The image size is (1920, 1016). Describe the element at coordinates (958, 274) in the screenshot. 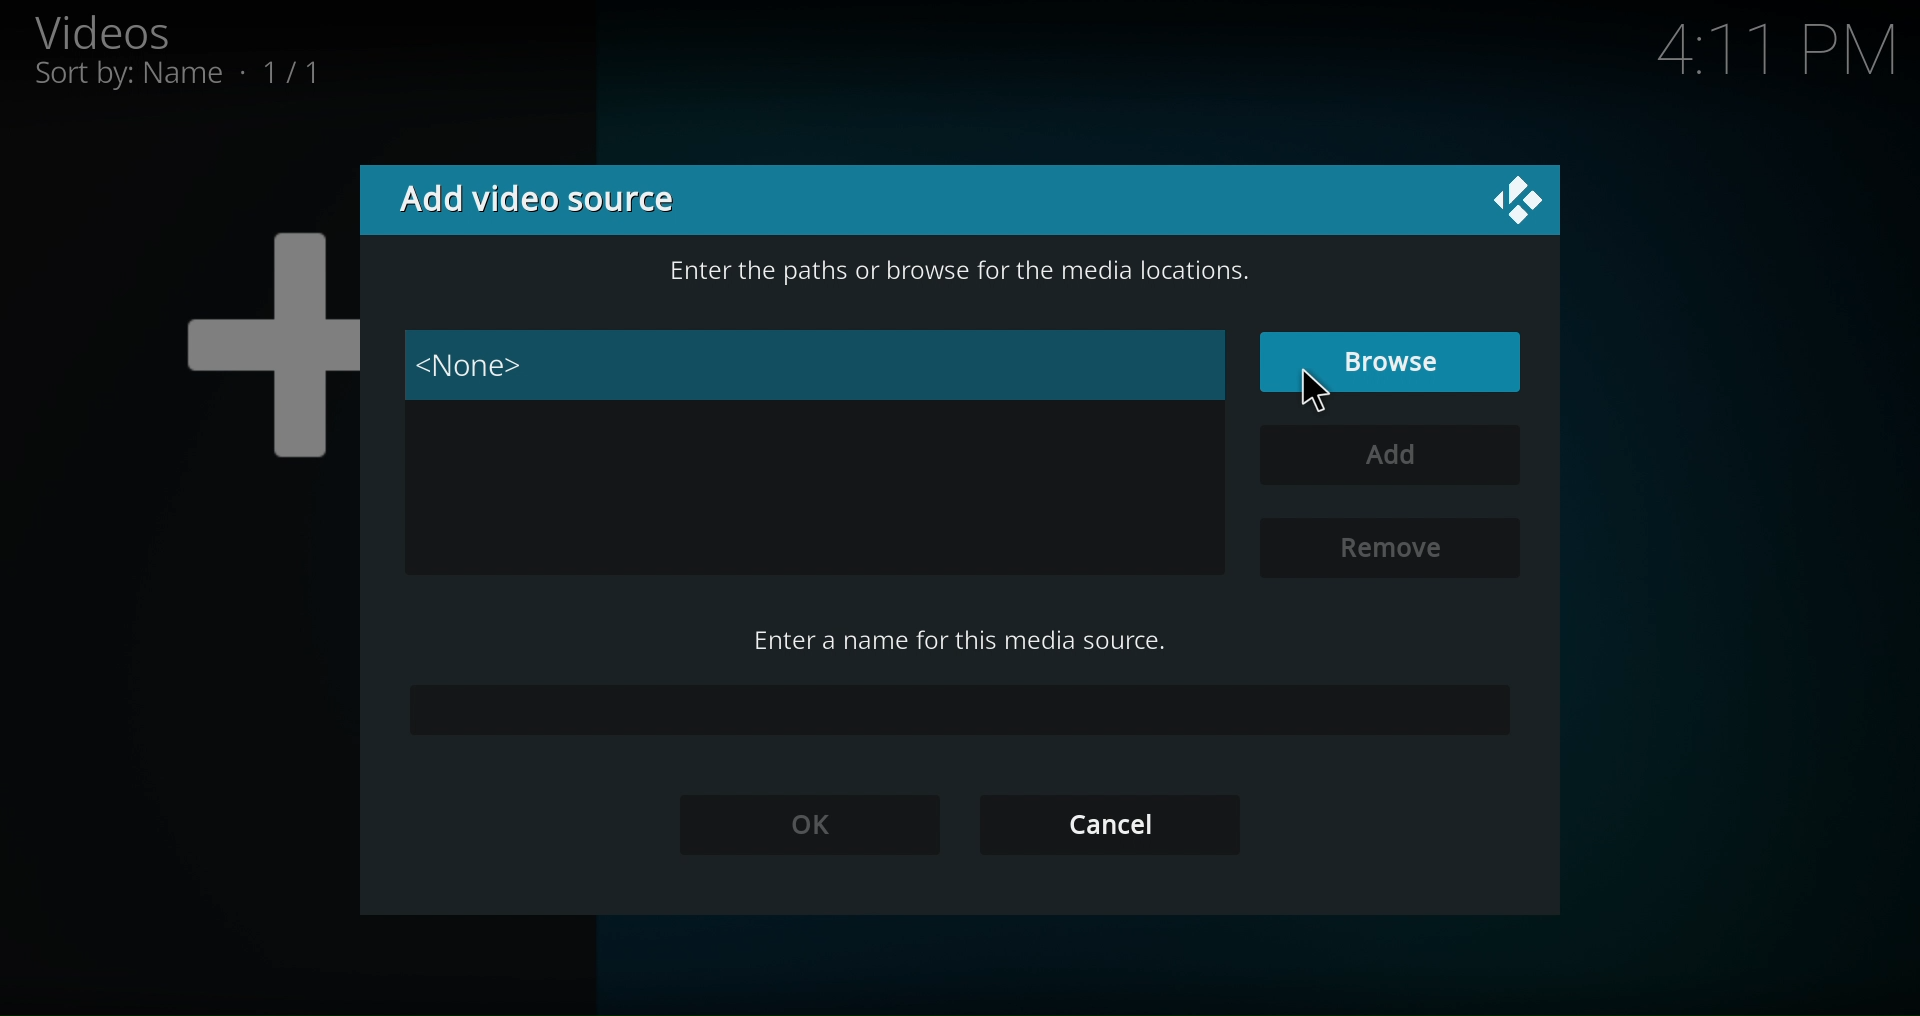

I see `Enter the paths or browse for the media locations` at that location.